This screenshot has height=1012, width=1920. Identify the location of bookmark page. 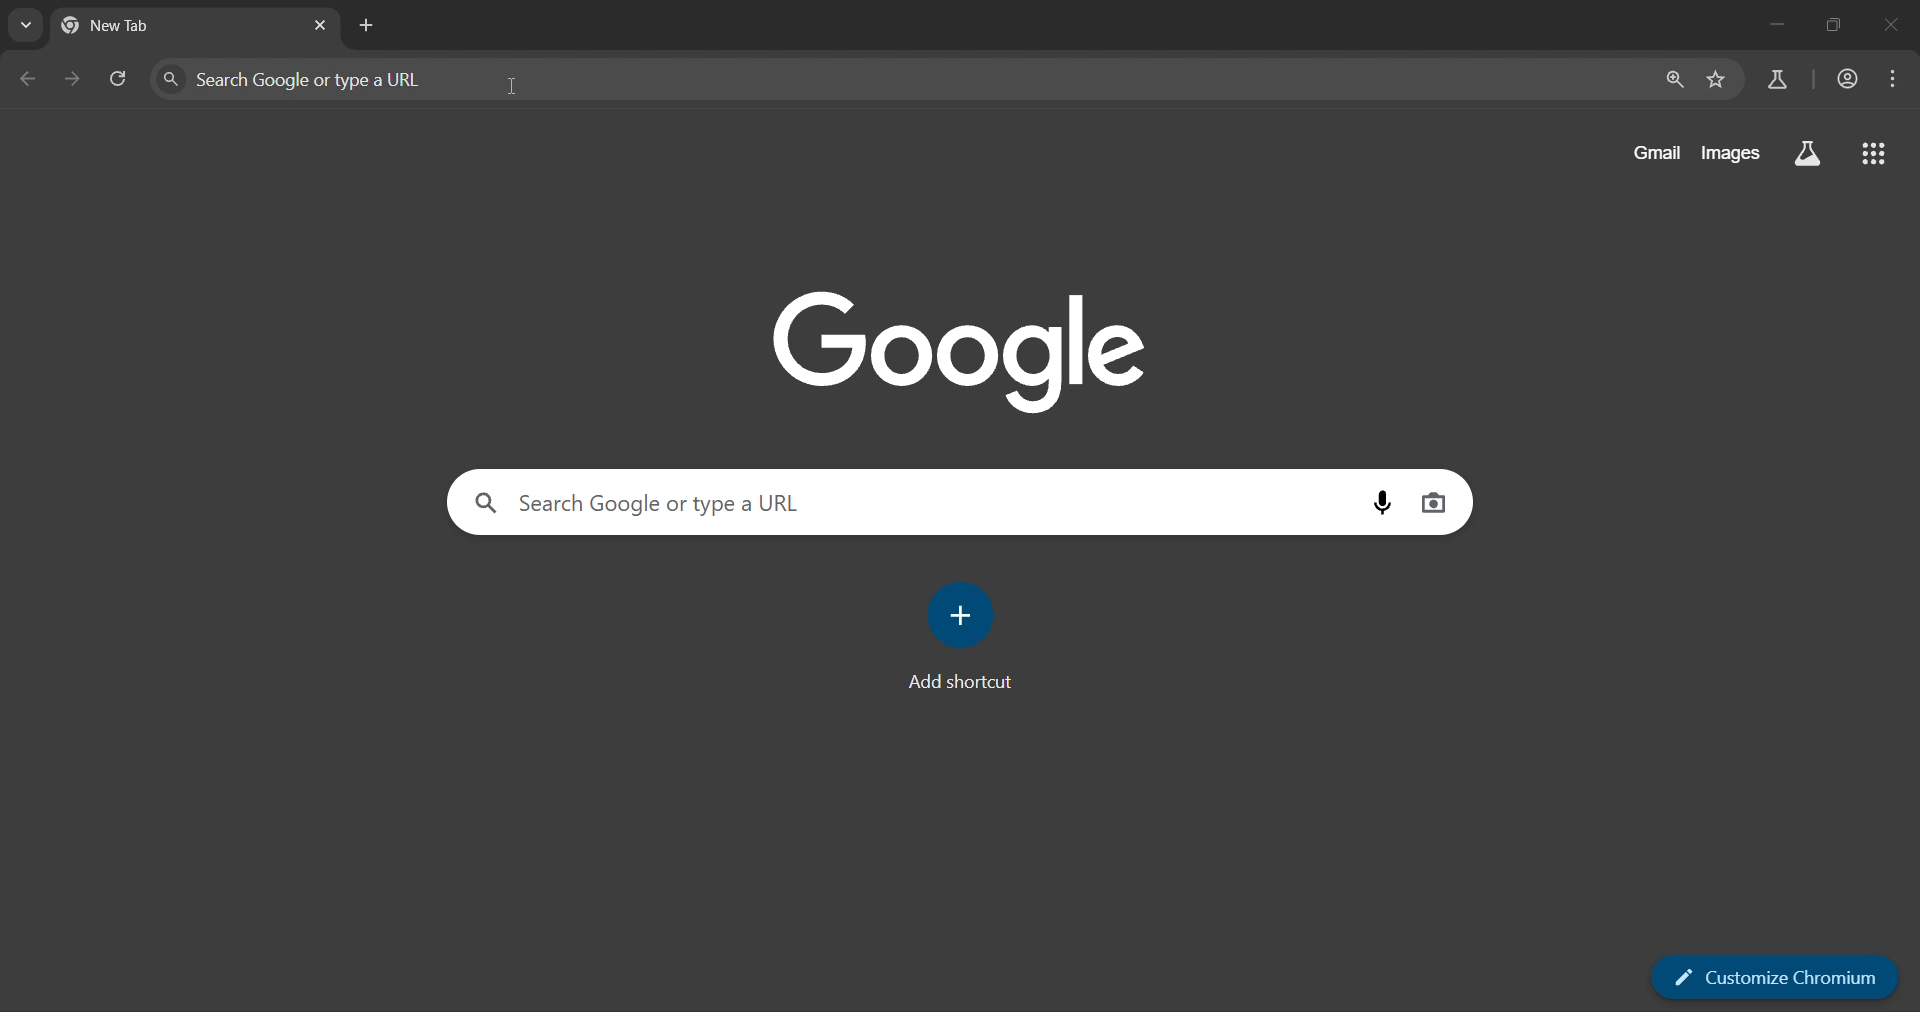
(1720, 82).